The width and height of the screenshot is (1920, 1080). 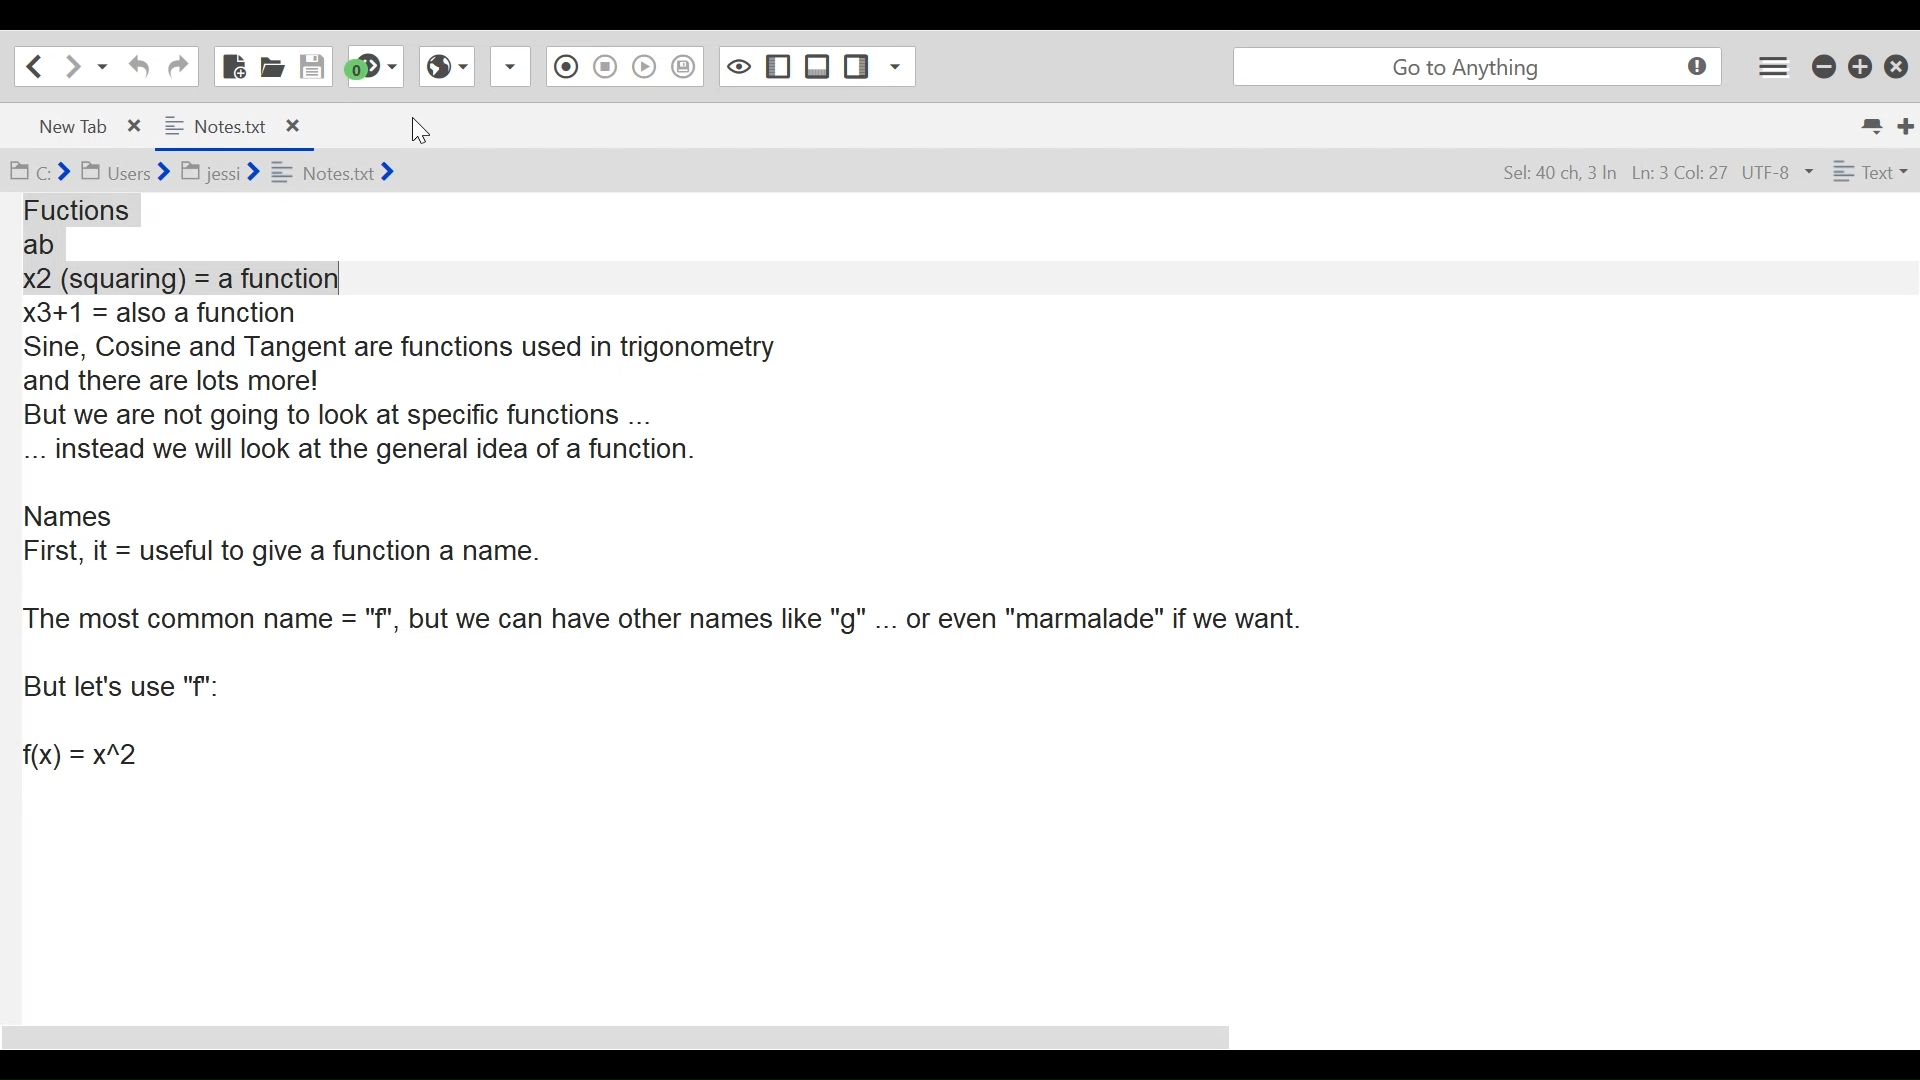 What do you see at coordinates (1771, 62) in the screenshot?
I see `Application menu` at bounding box center [1771, 62].